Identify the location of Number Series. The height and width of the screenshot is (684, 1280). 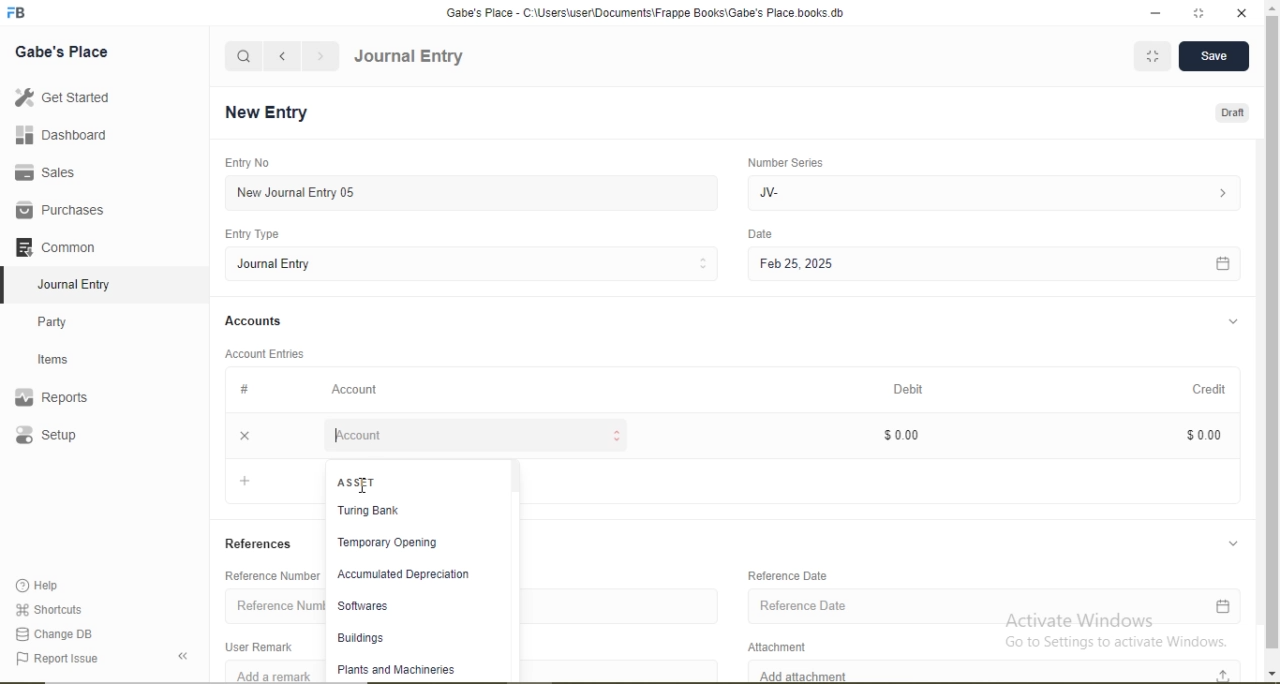
(792, 162).